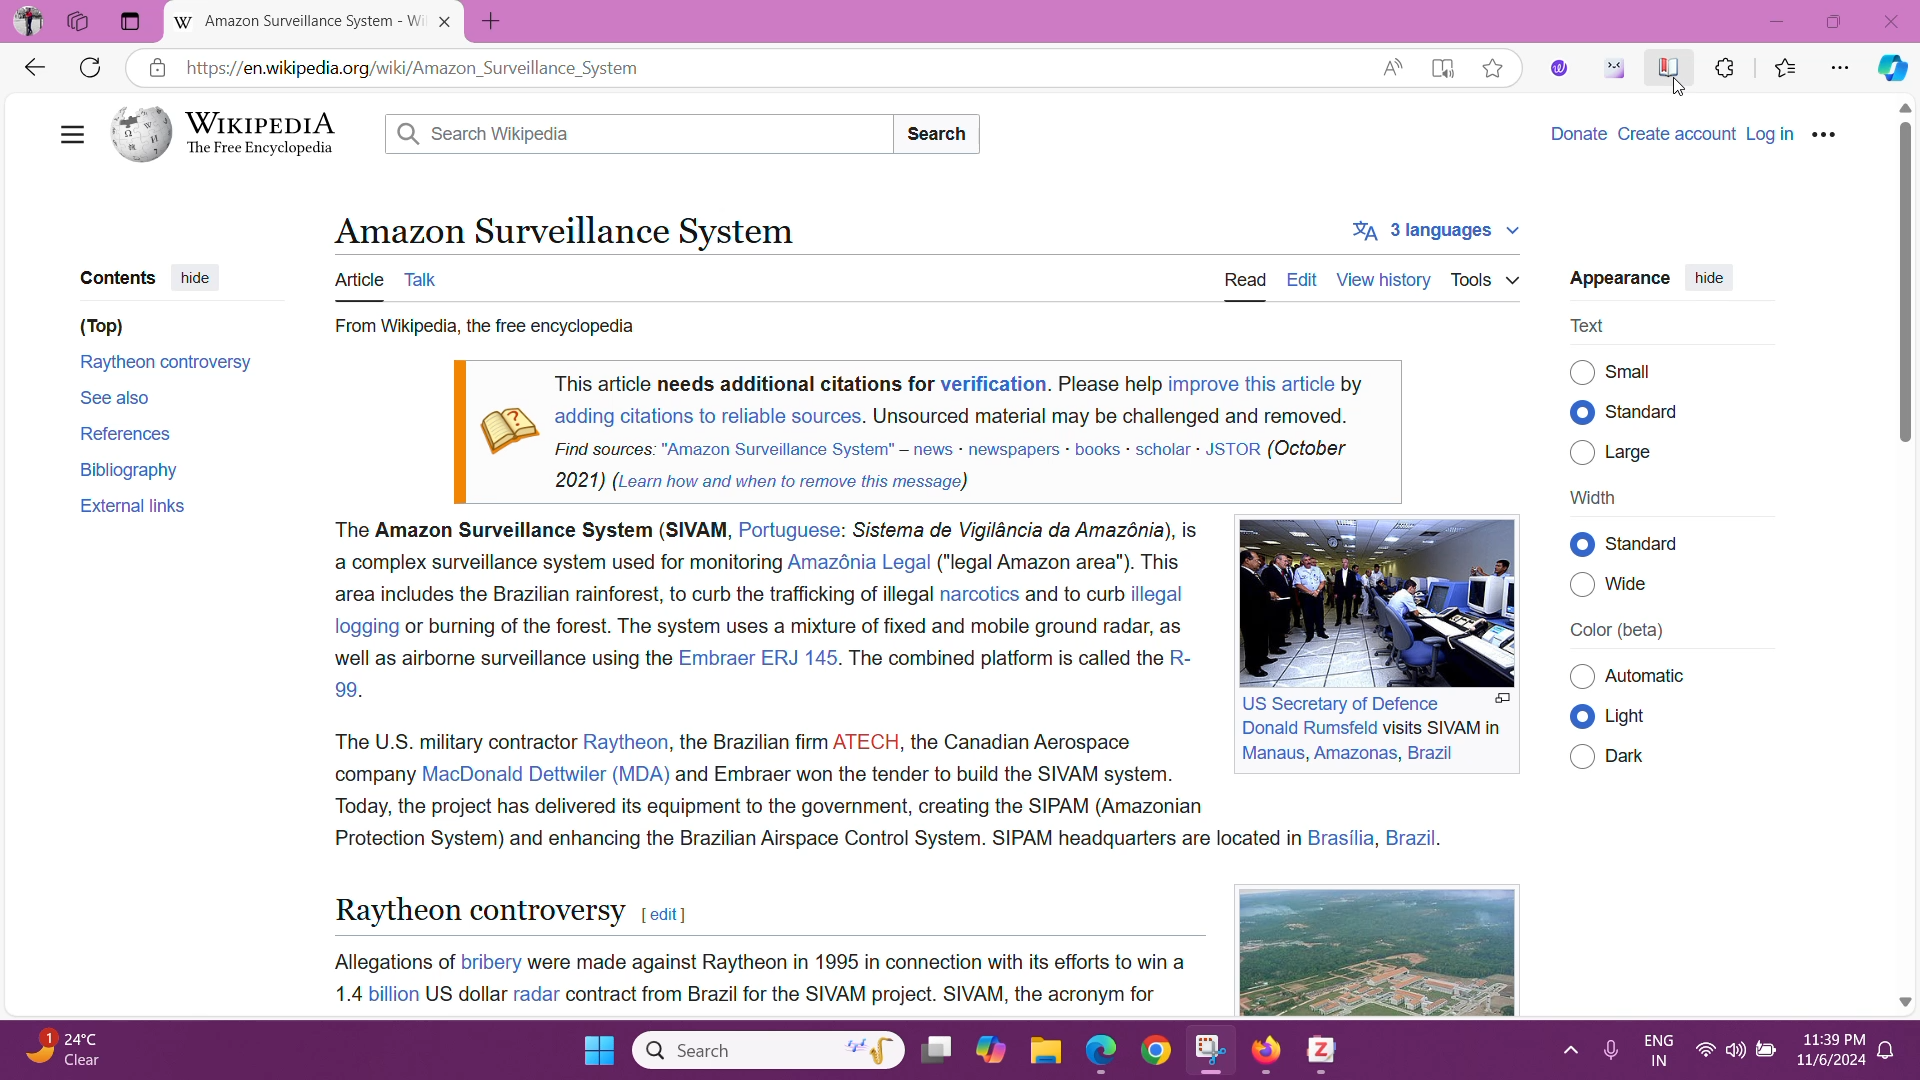 This screenshot has width=1920, height=1080. Describe the element at coordinates (80, 22) in the screenshot. I see `` at that location.